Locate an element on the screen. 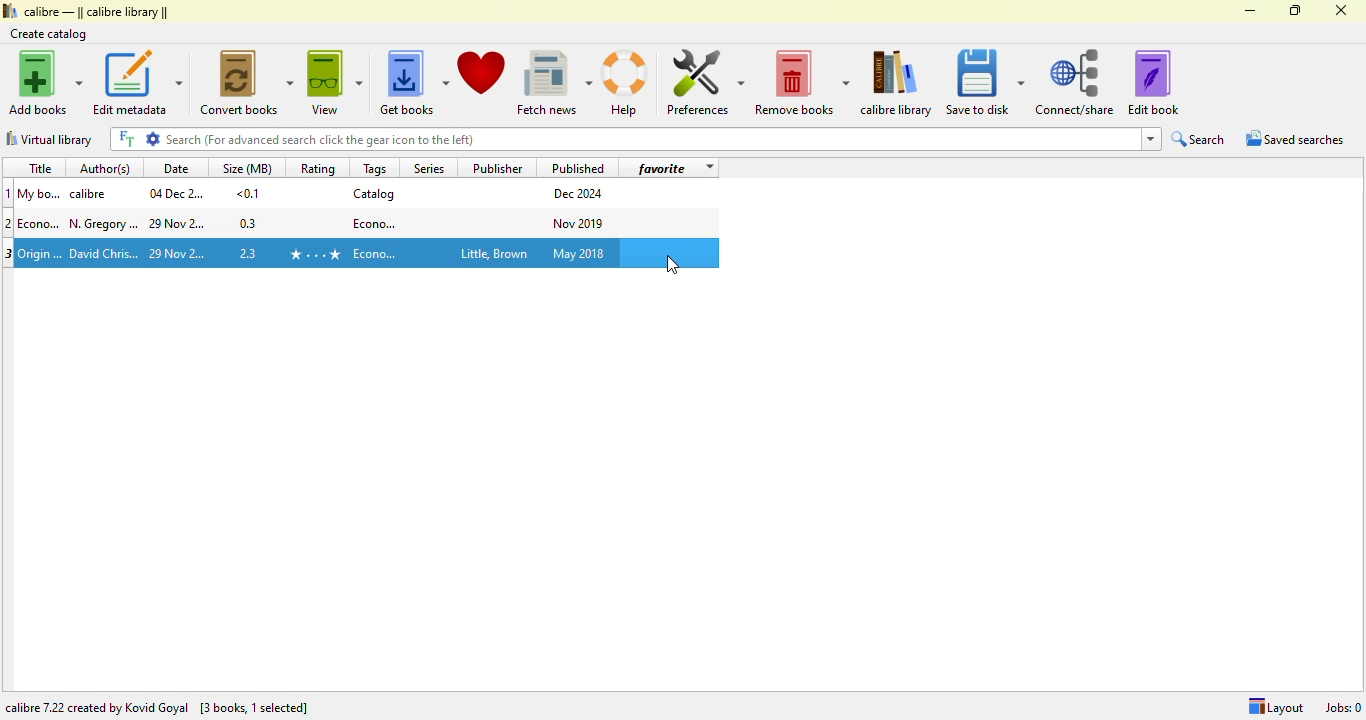  favorite is located at coordinates (662, 168).